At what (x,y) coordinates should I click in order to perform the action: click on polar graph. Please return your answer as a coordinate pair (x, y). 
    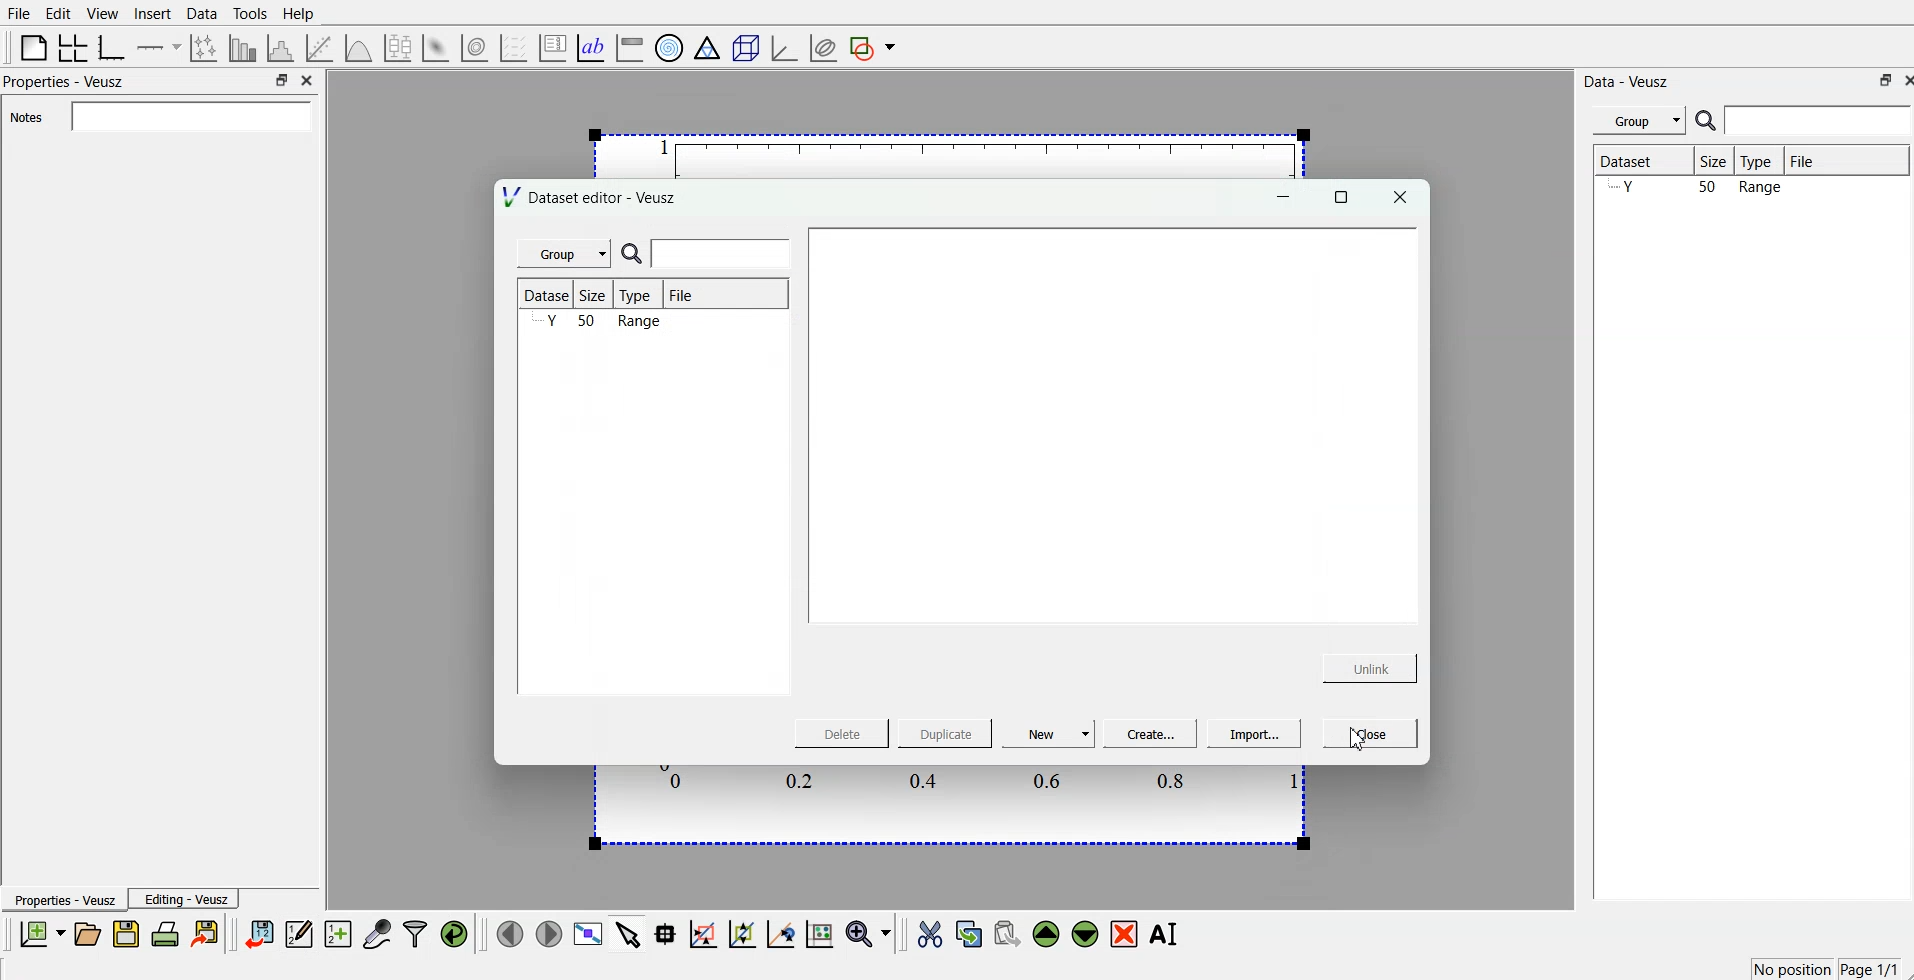
    Looking at the image, I should click on (670, 46).